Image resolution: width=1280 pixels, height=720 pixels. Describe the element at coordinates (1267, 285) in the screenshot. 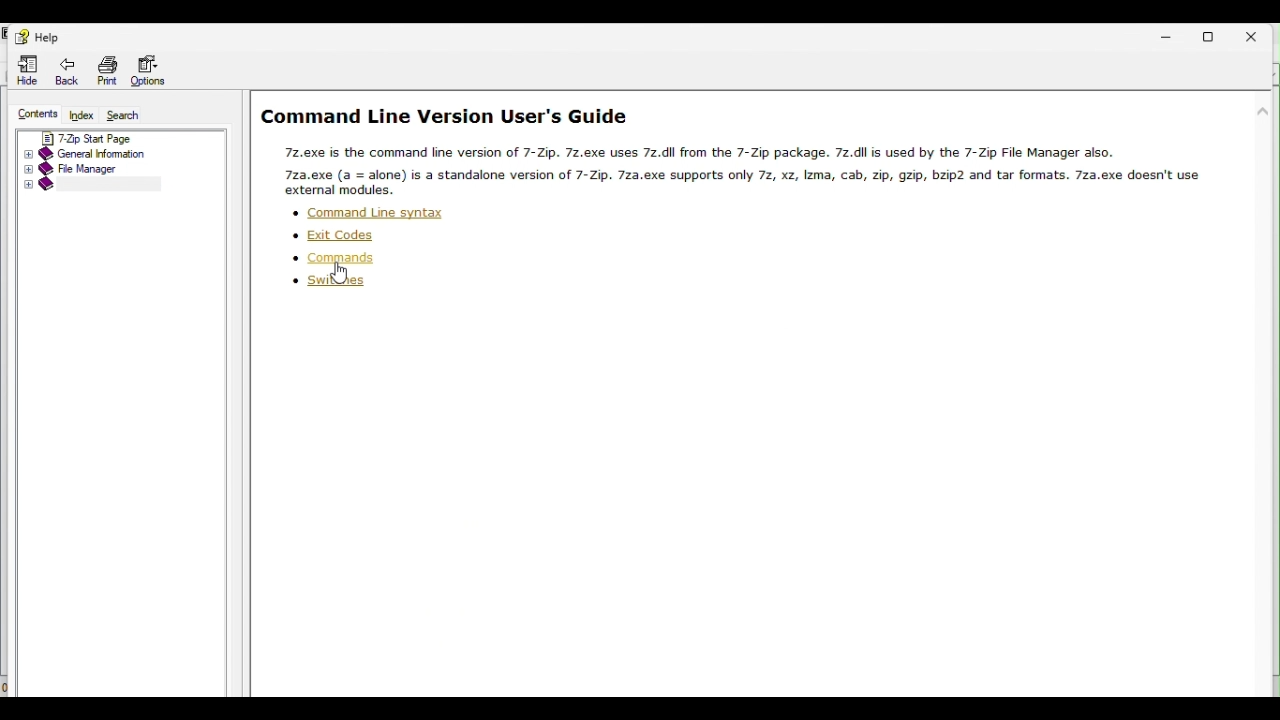

I see `scroll bar` at that location.